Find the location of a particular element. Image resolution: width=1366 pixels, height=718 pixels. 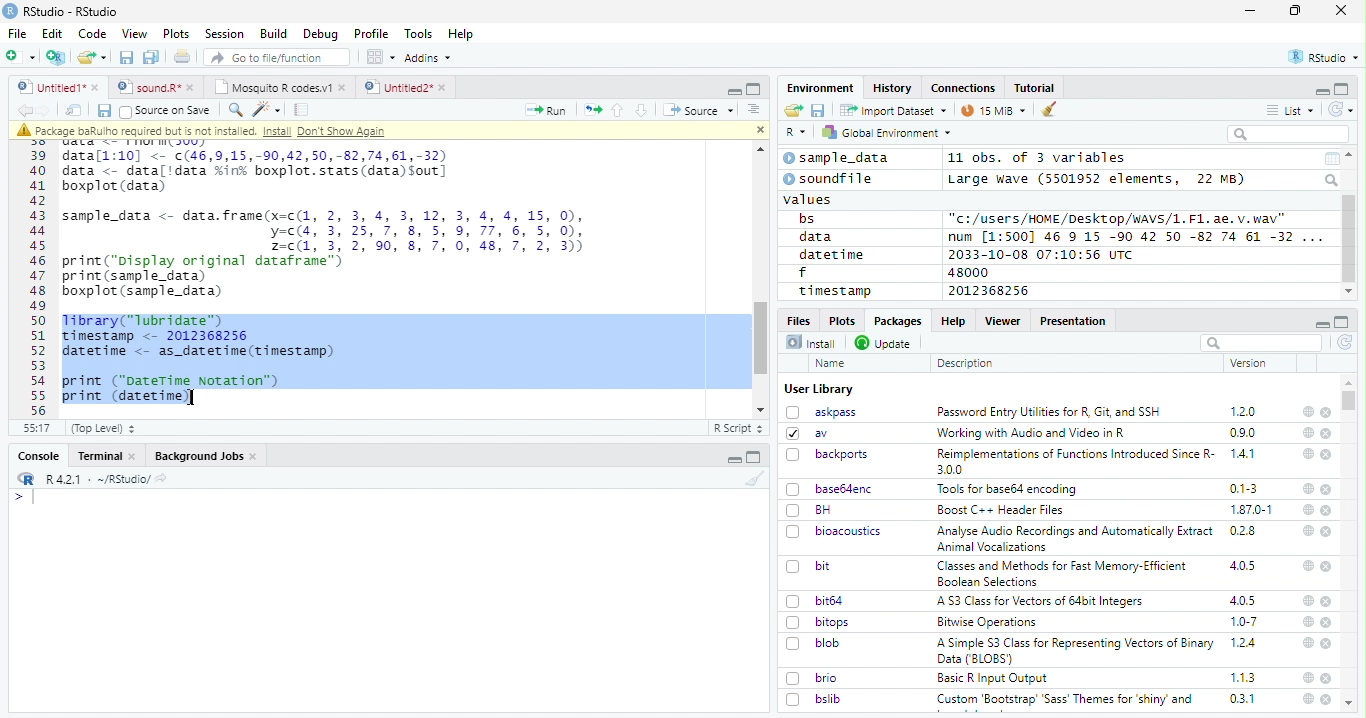

Save the current document is located at coordinates (127, 58).